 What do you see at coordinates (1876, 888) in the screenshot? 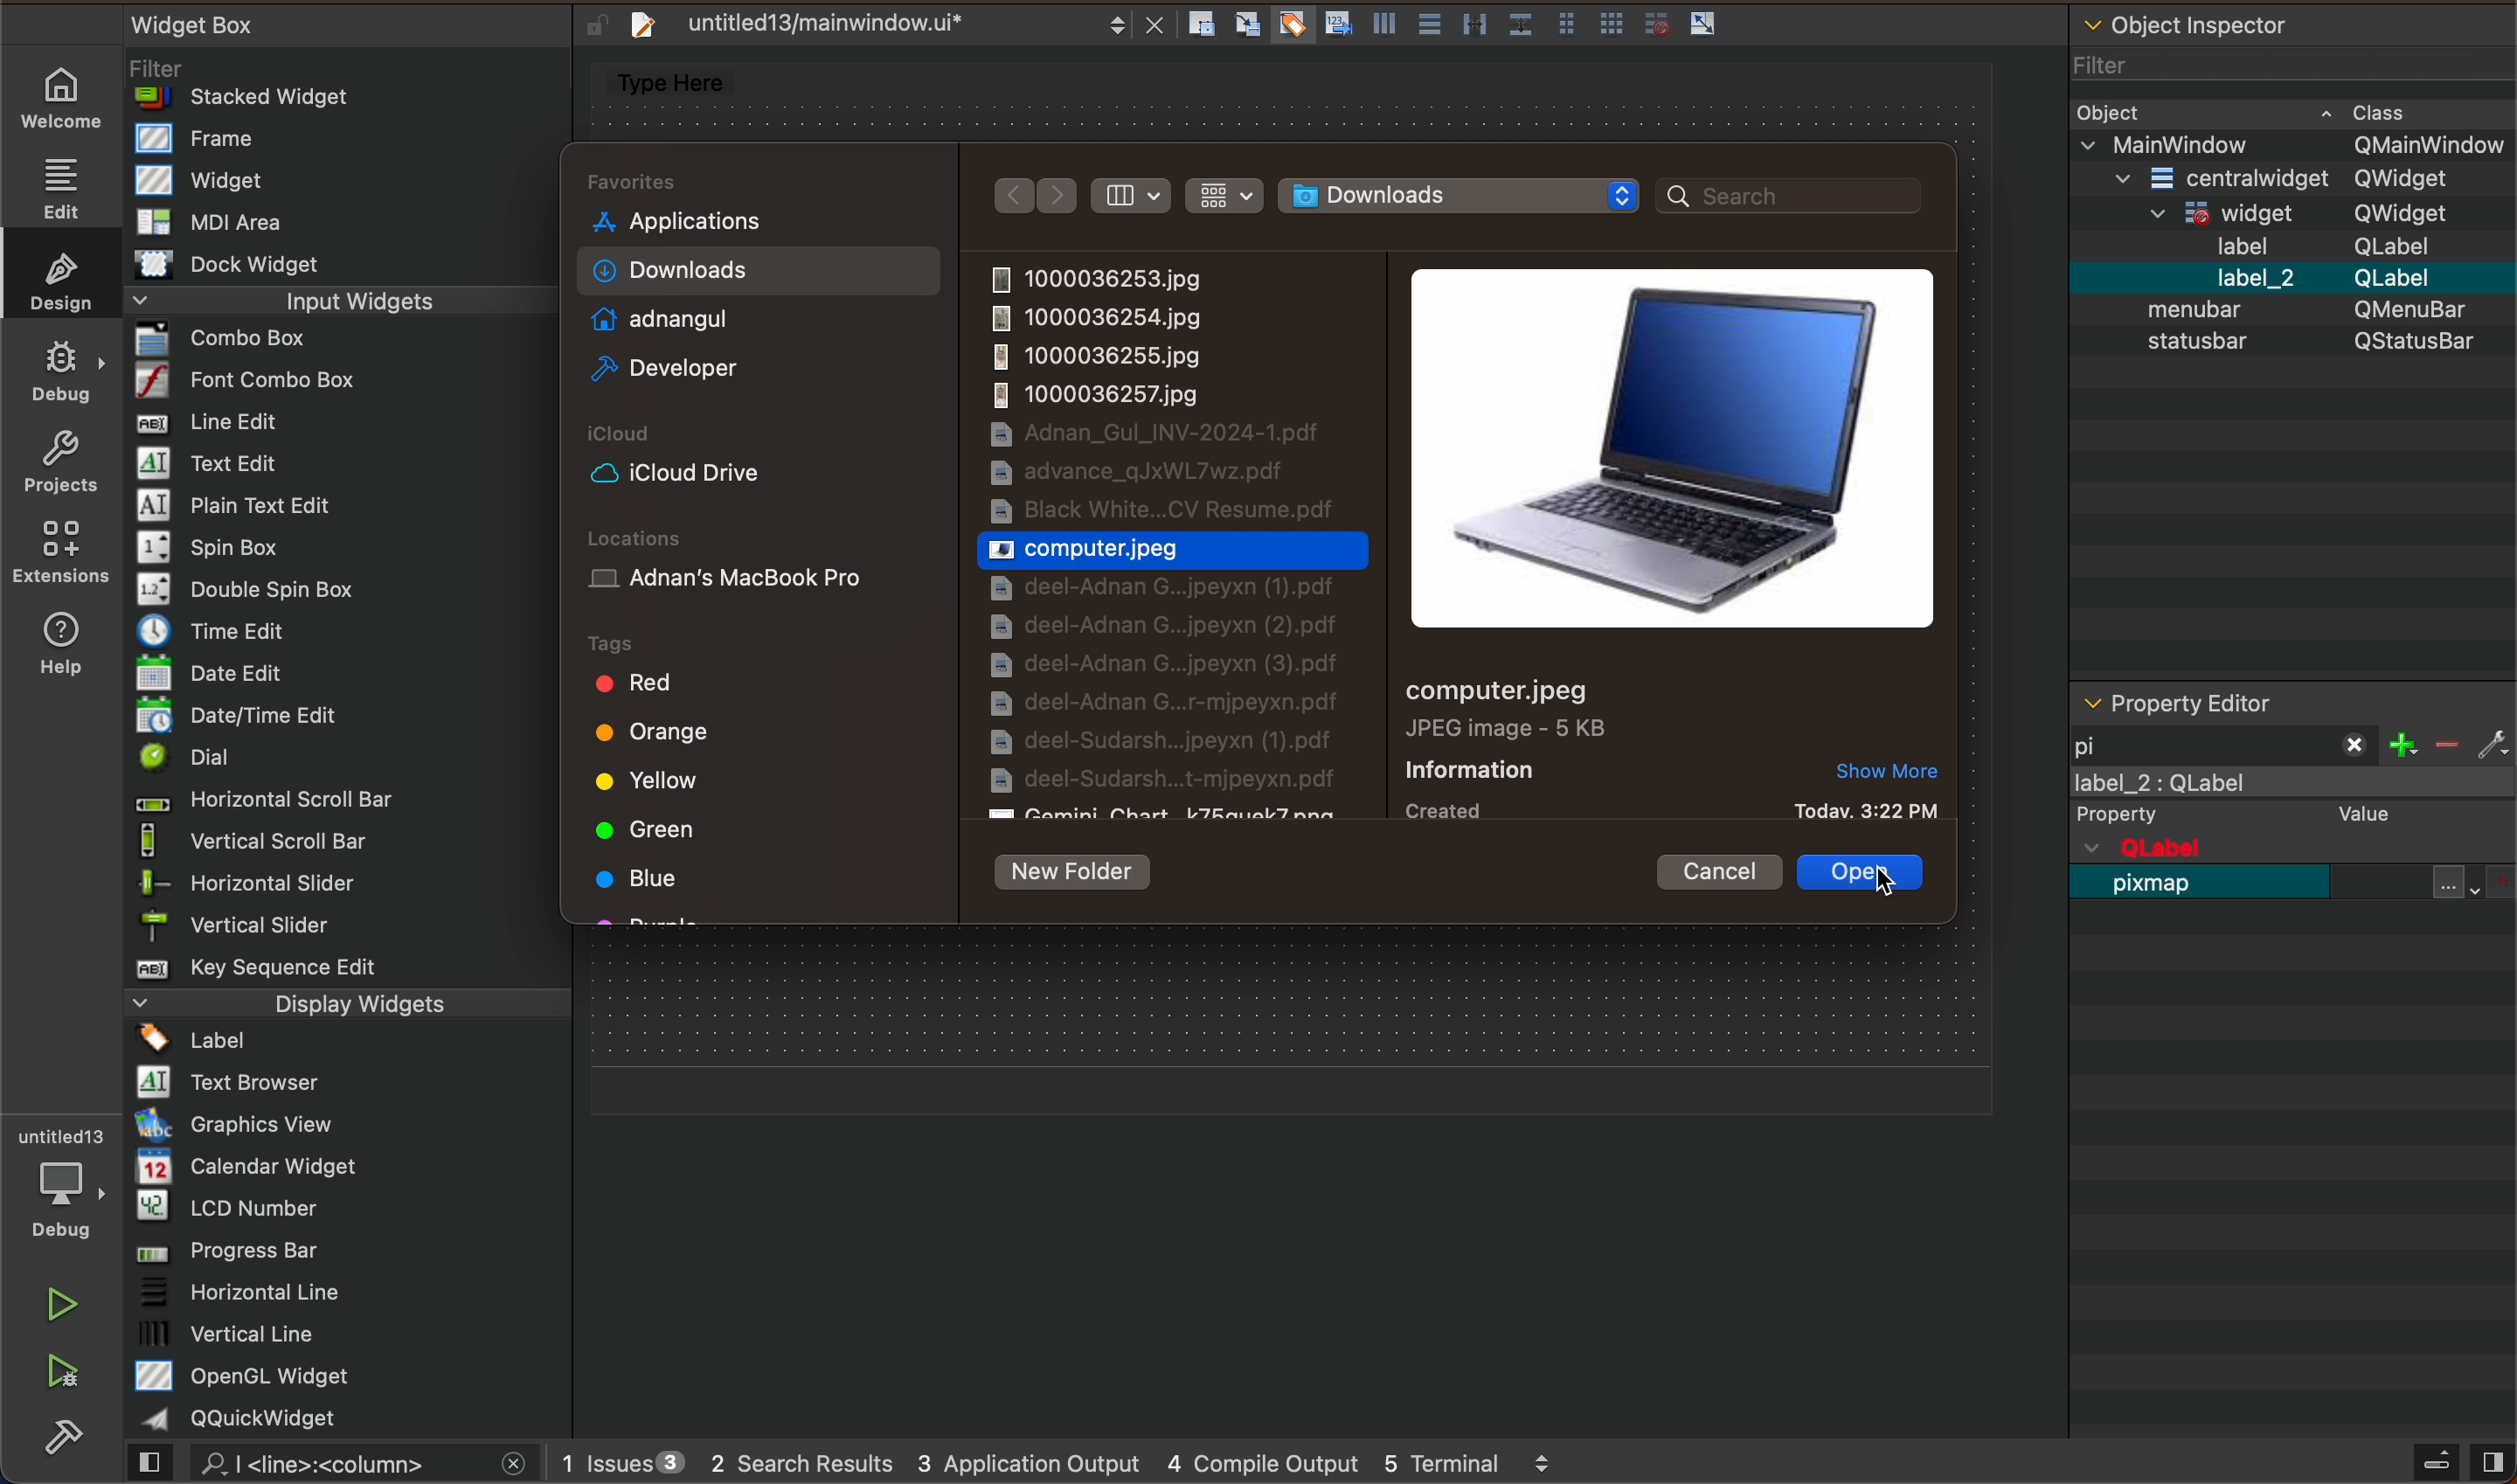
I see `cursor` at bounding box center [1876, 888].